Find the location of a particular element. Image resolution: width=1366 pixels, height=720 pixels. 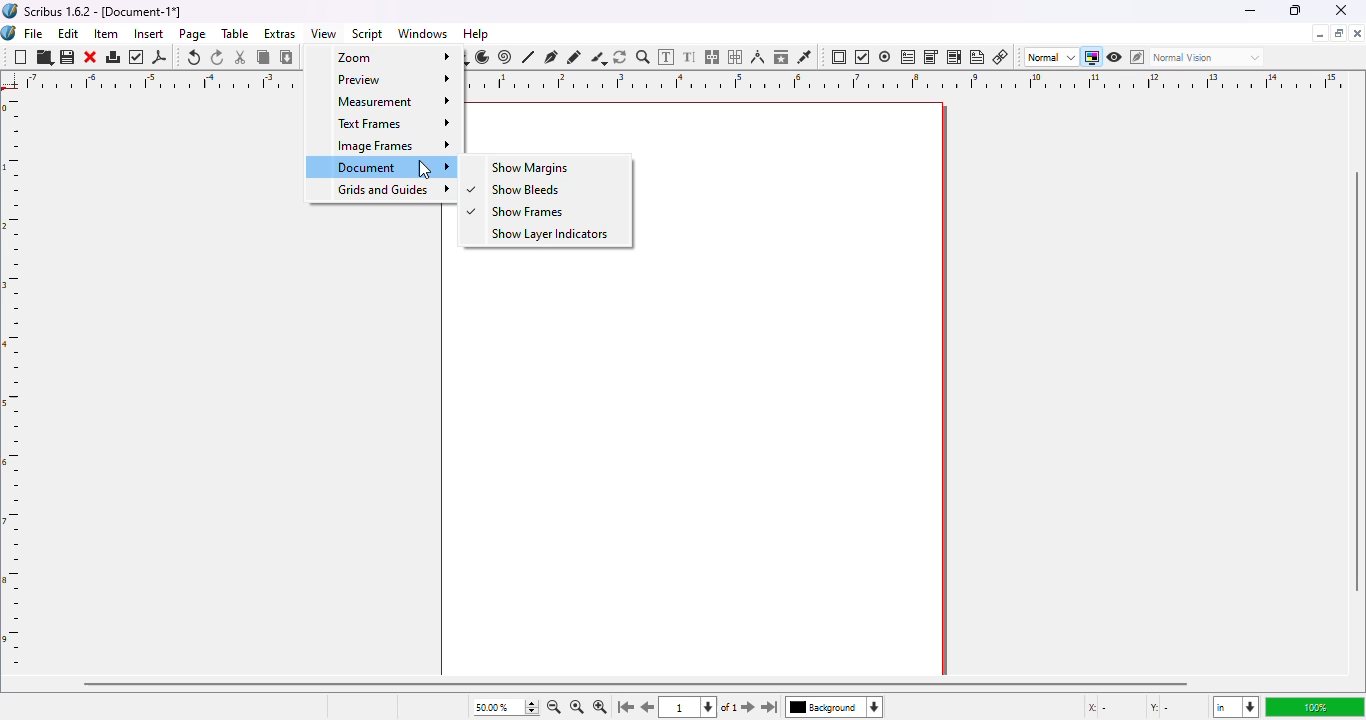

preflight verifier is located at coordinates (138, 57).